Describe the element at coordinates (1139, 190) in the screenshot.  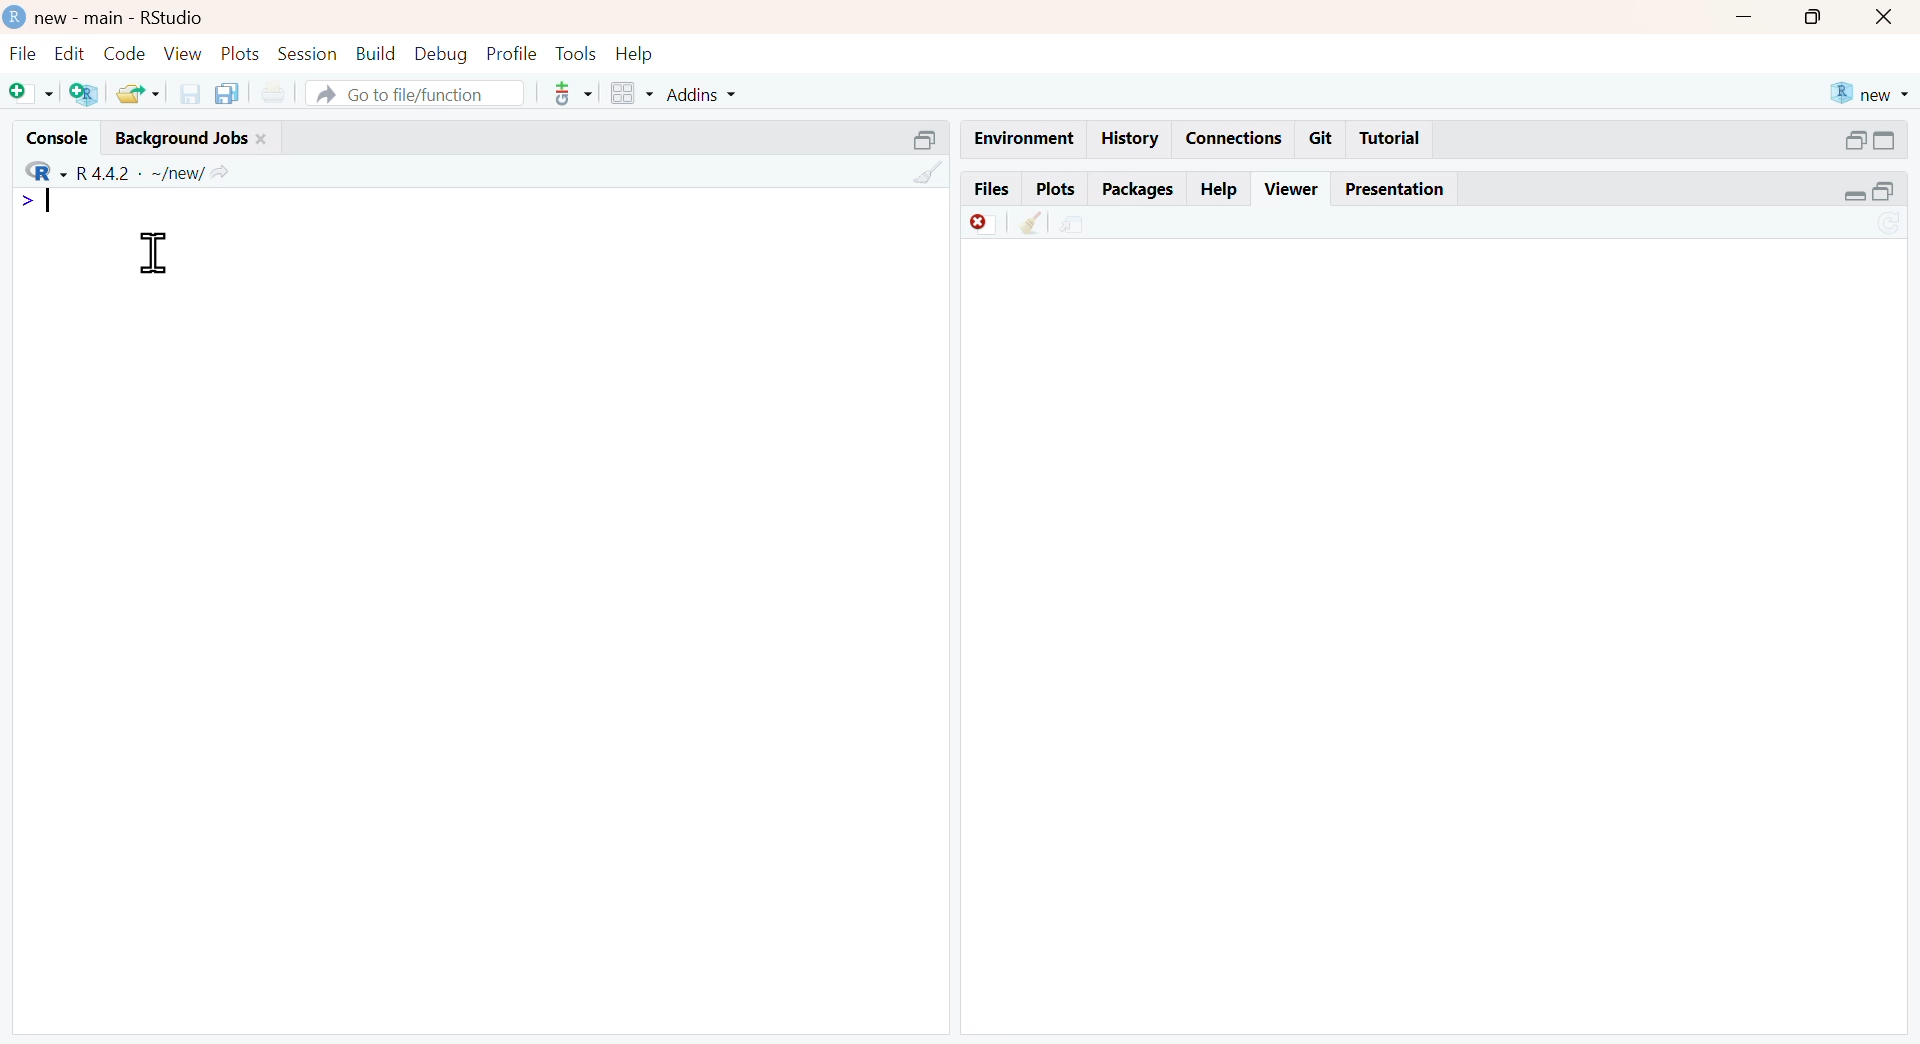
I see `packages` at that location.